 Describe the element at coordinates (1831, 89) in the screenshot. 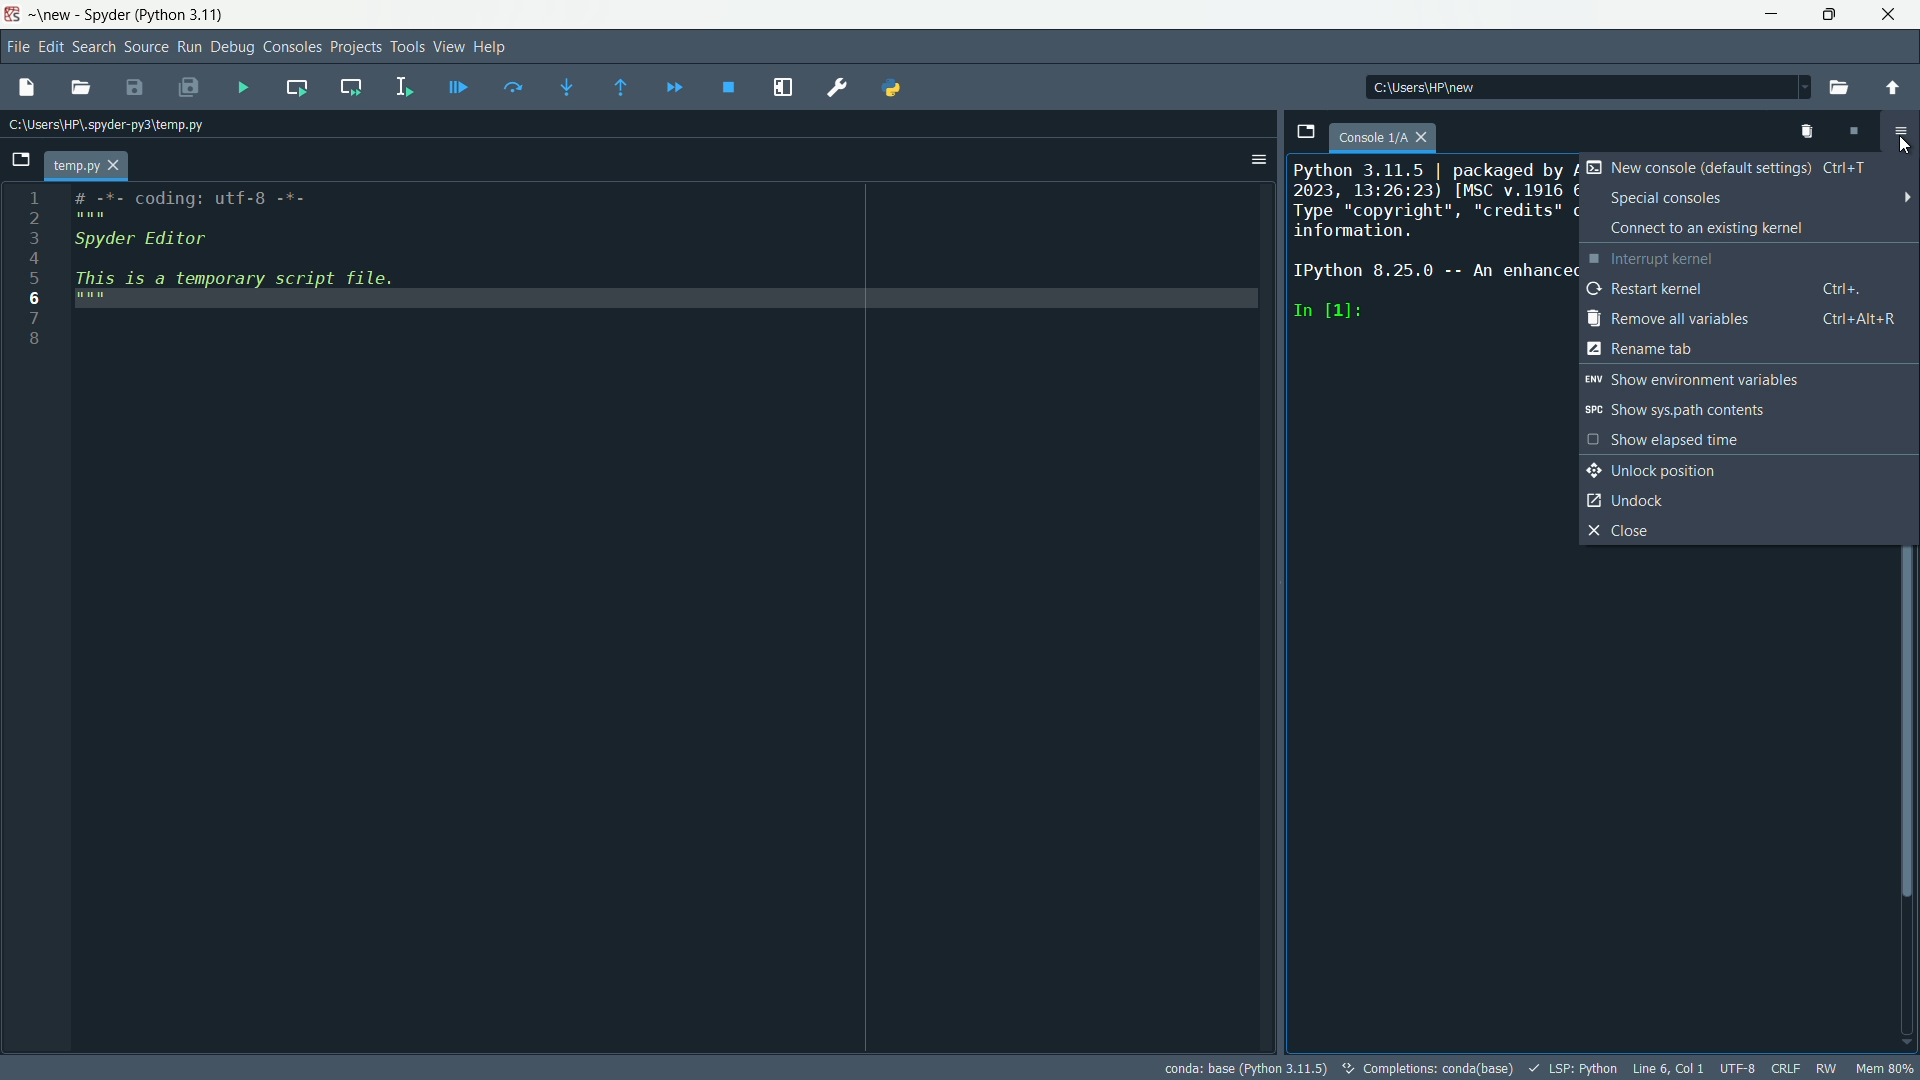

I see `browse a working directory` at that location.